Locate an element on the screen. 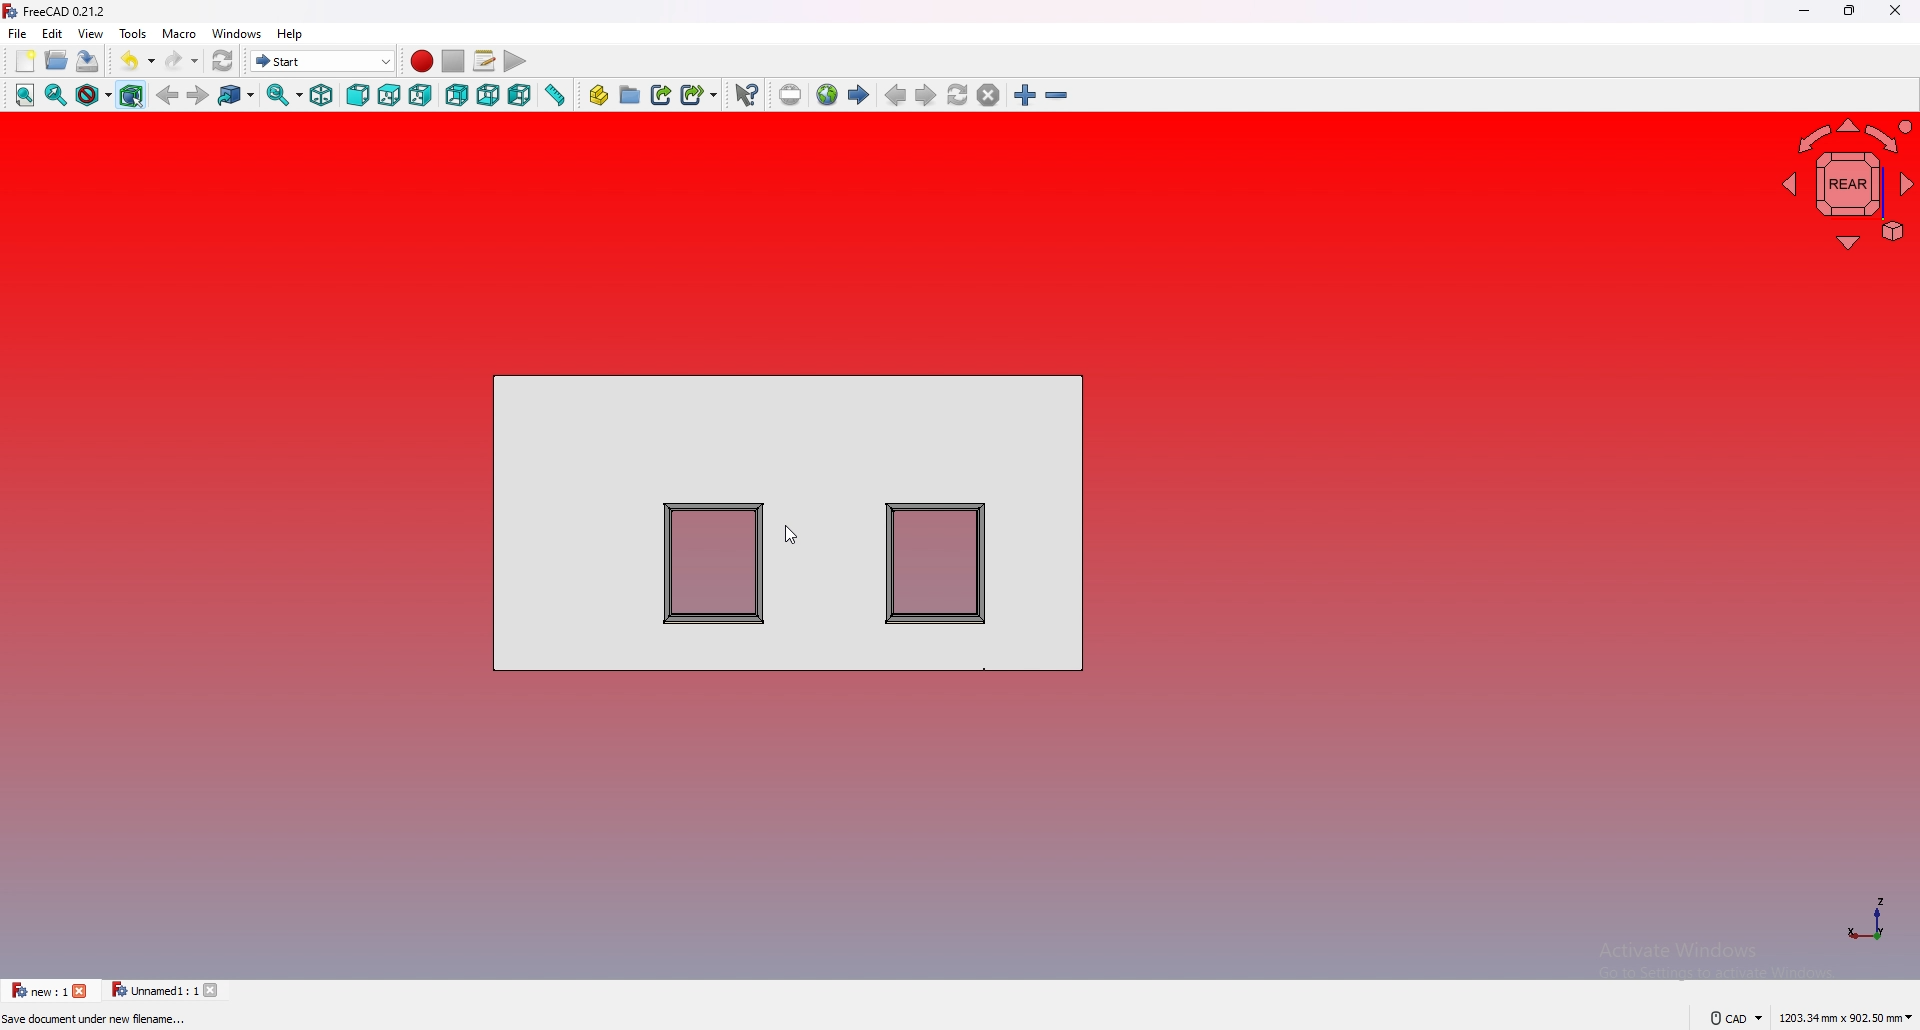 The width and height of the screenshot is (1920, 1030). set url is located at coordinates (791, 95).